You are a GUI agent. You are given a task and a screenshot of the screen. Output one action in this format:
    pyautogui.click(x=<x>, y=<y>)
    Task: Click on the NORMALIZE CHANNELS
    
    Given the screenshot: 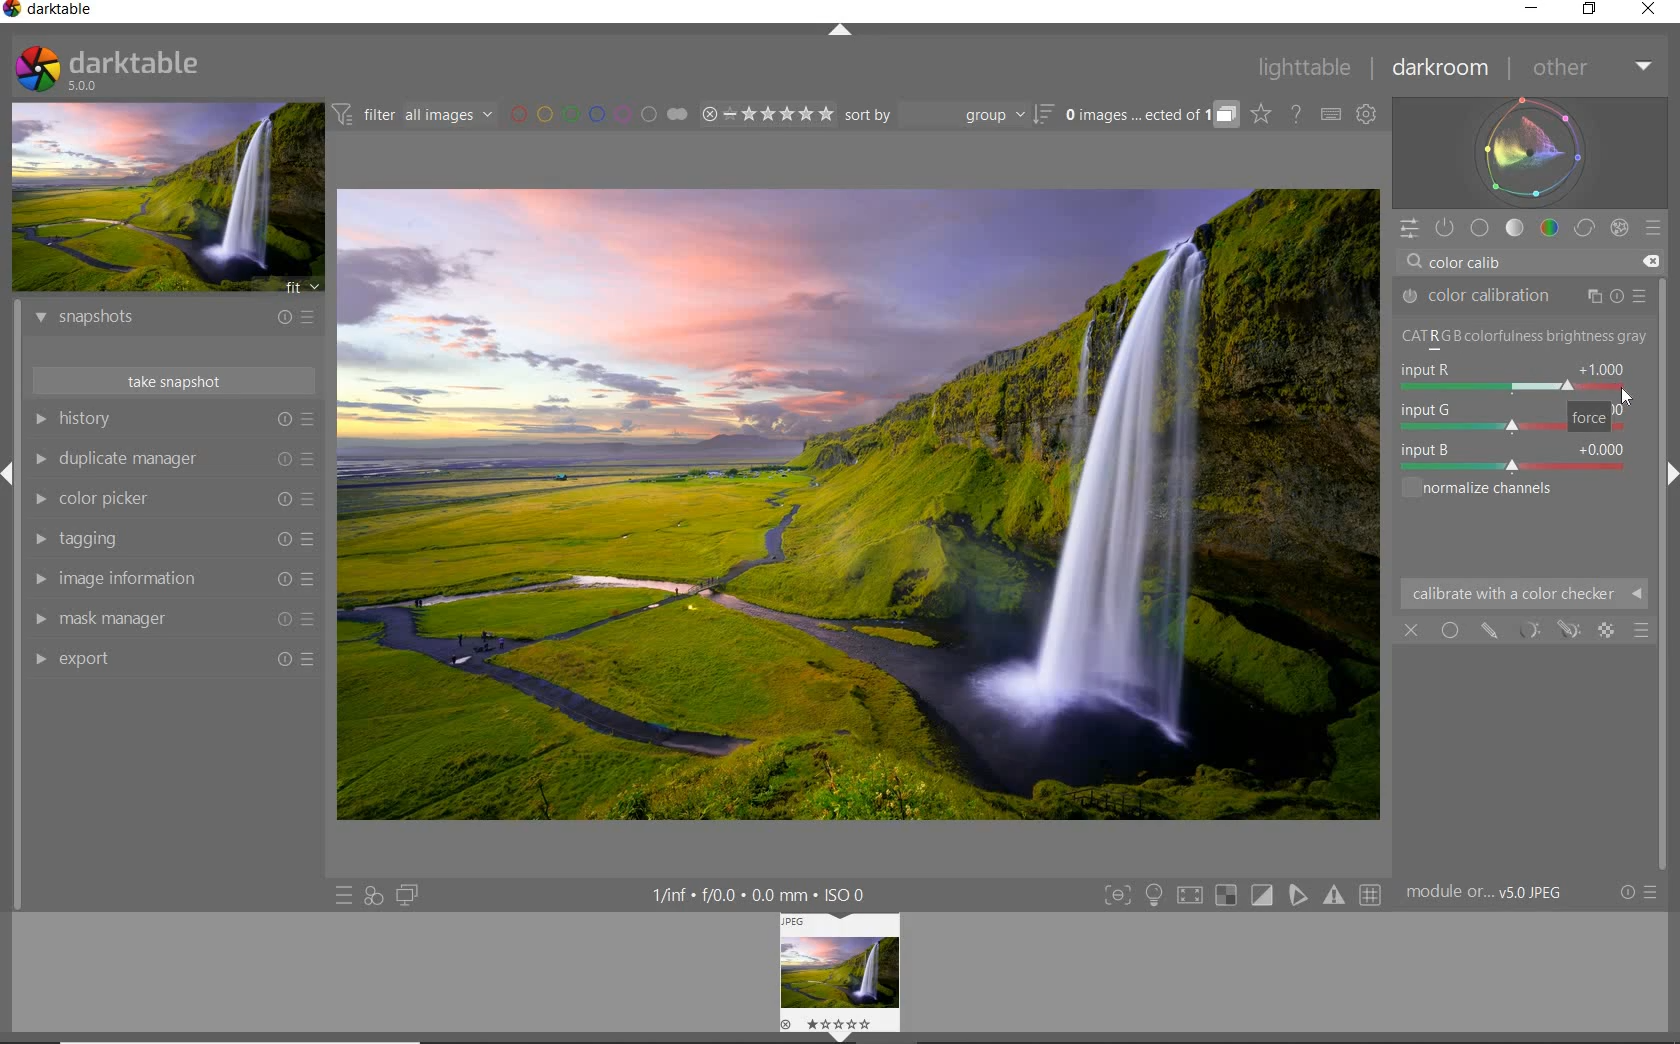 What is the action you would take?
    pyautogui.click(x=1502, y=490)
    